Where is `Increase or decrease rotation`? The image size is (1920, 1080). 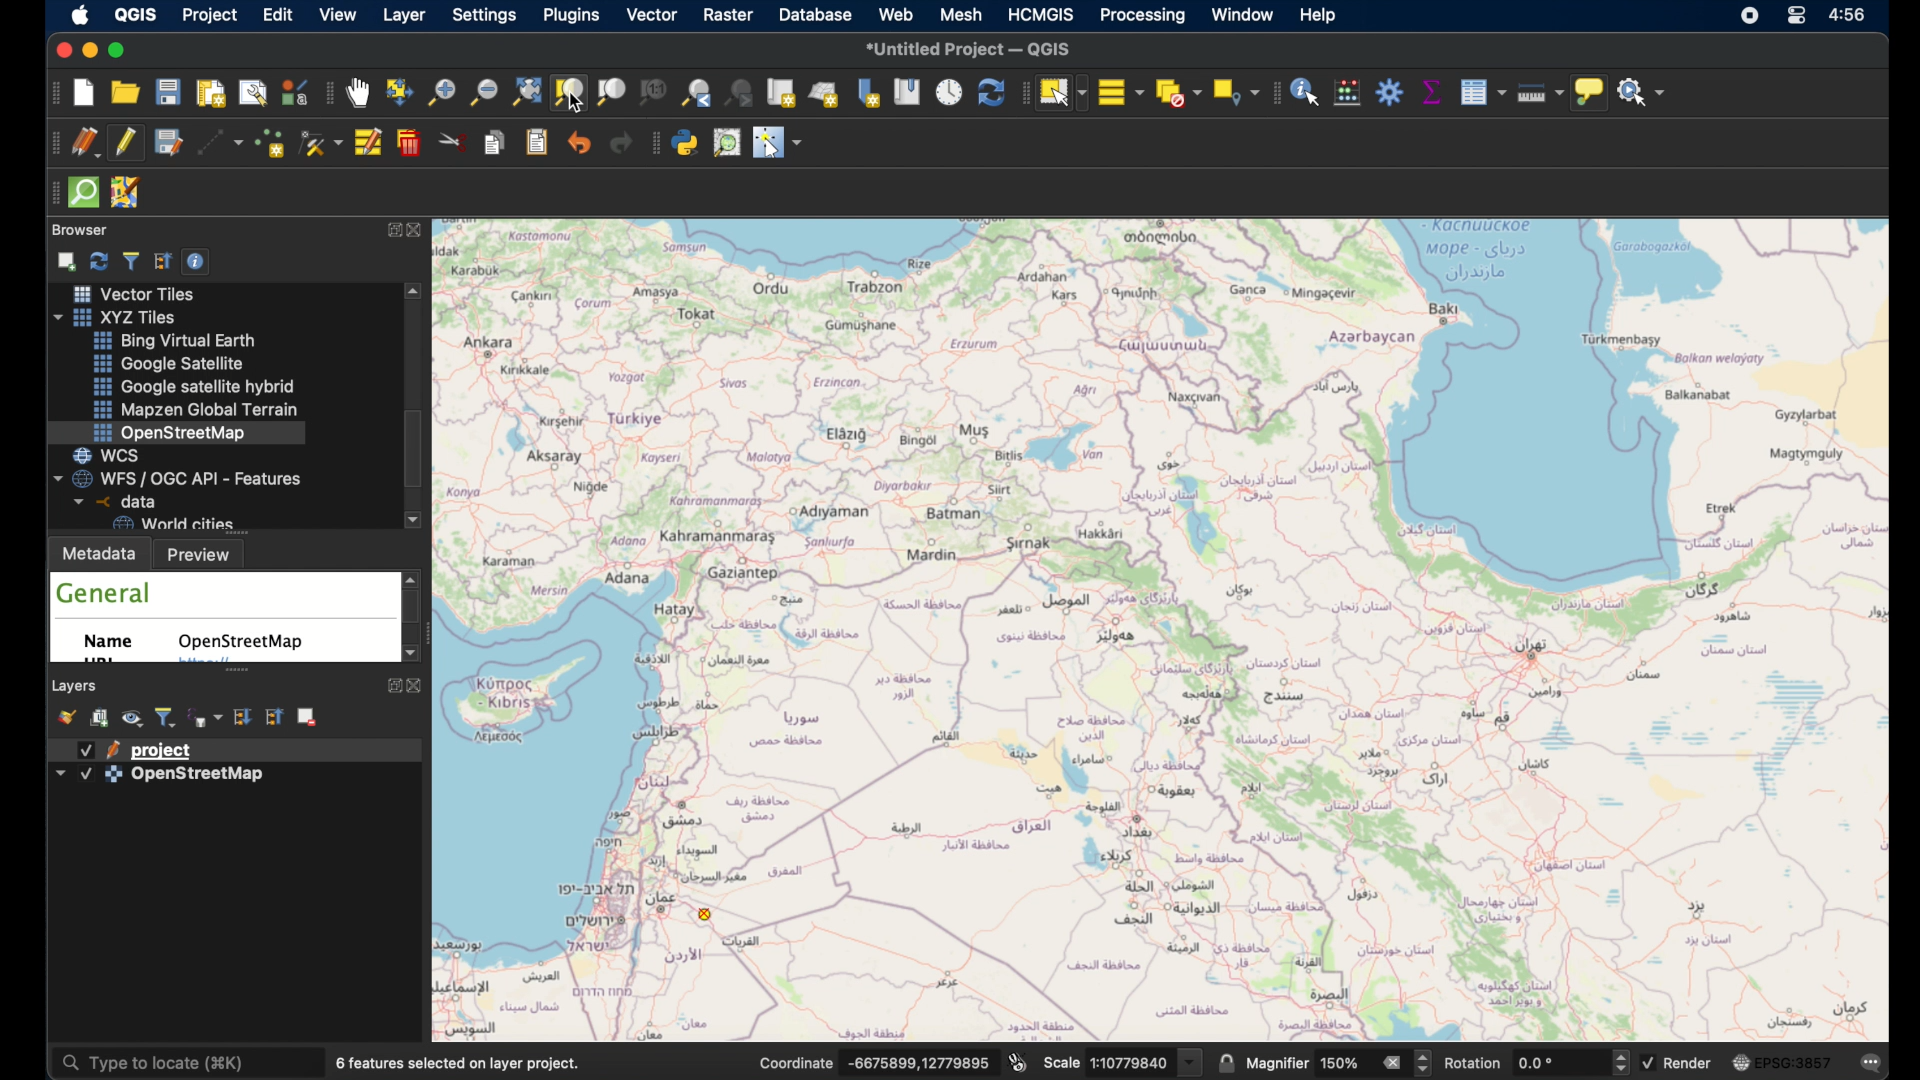 Increase or decrease rotation is located at coordinates (1619, 1061).